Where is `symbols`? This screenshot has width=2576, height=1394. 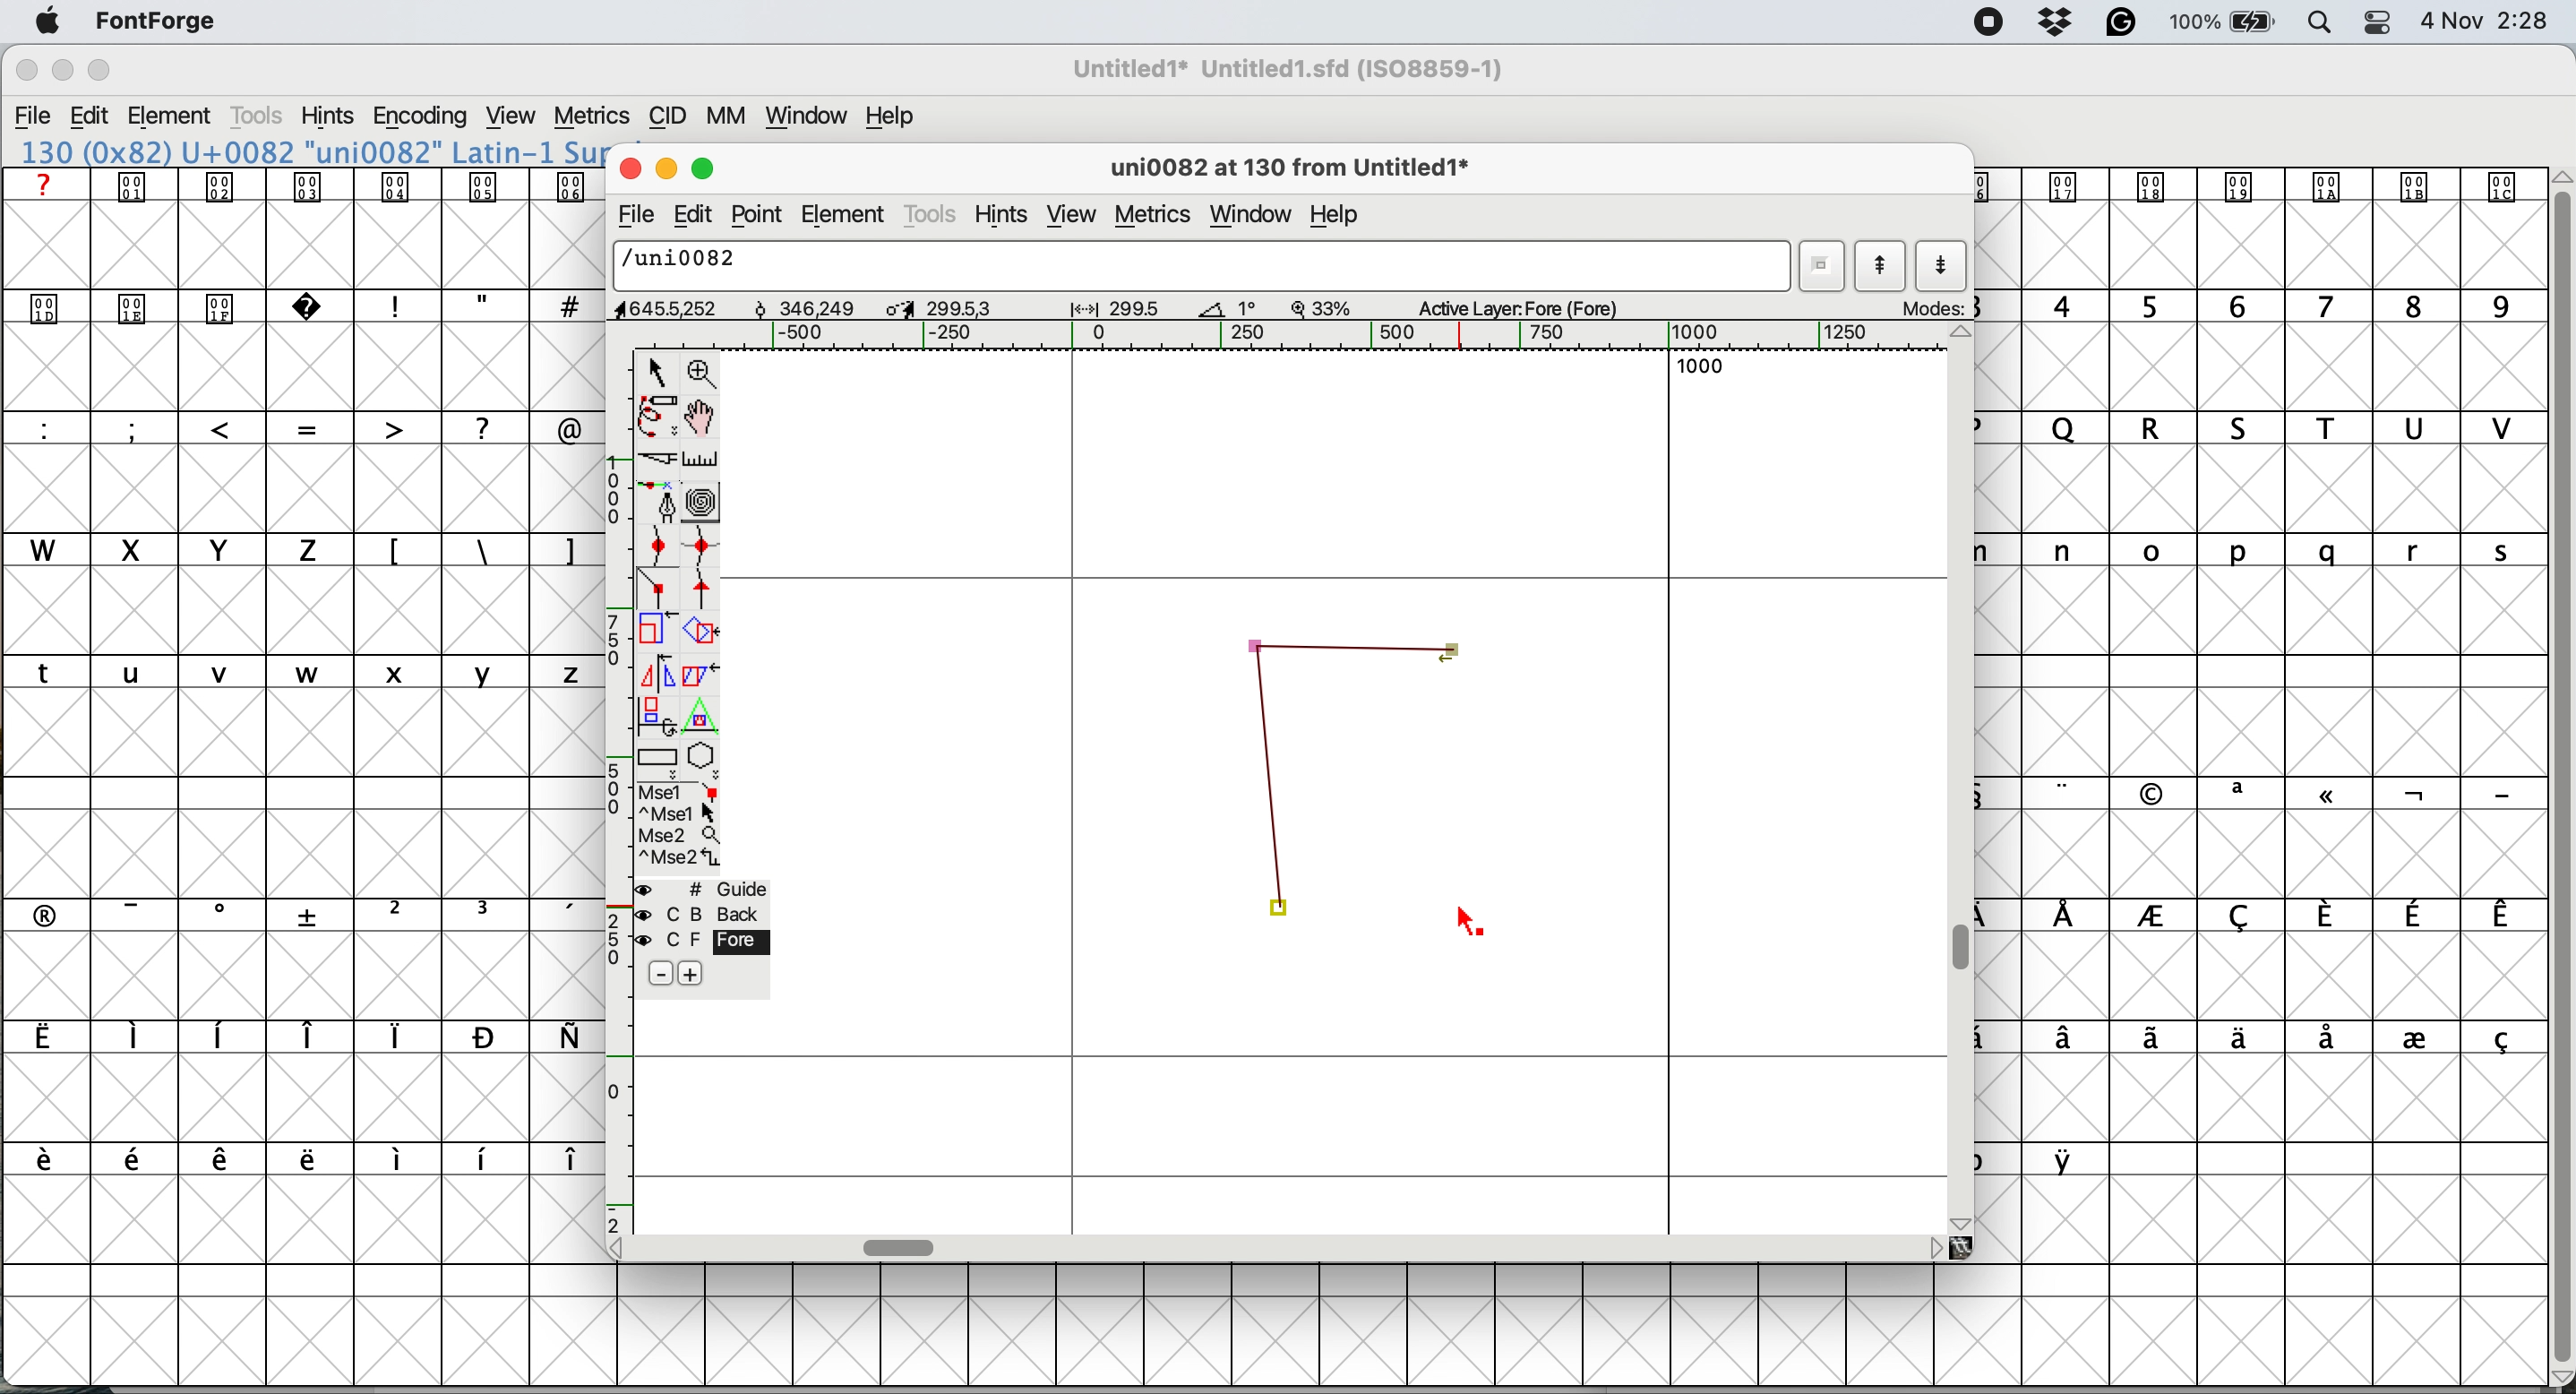
symbols is located at coordinates (2274, 1040).